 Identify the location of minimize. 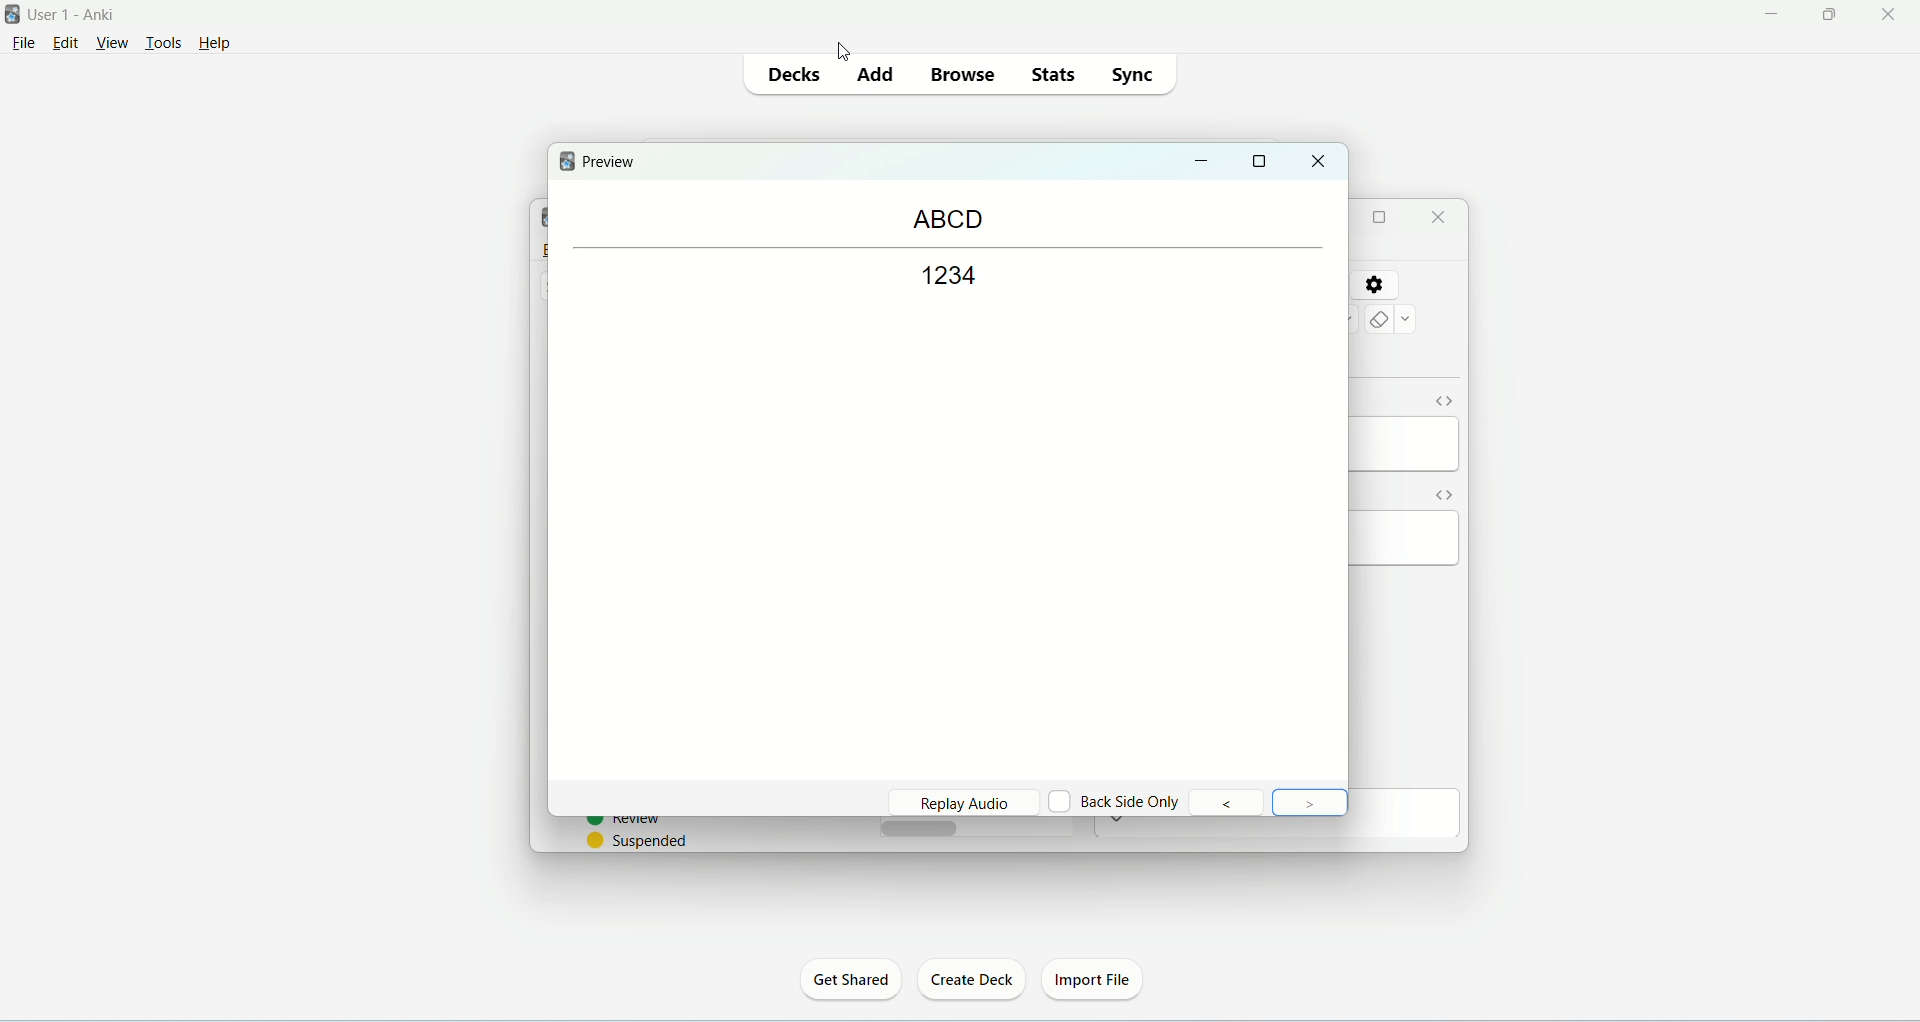
(1771, 15).